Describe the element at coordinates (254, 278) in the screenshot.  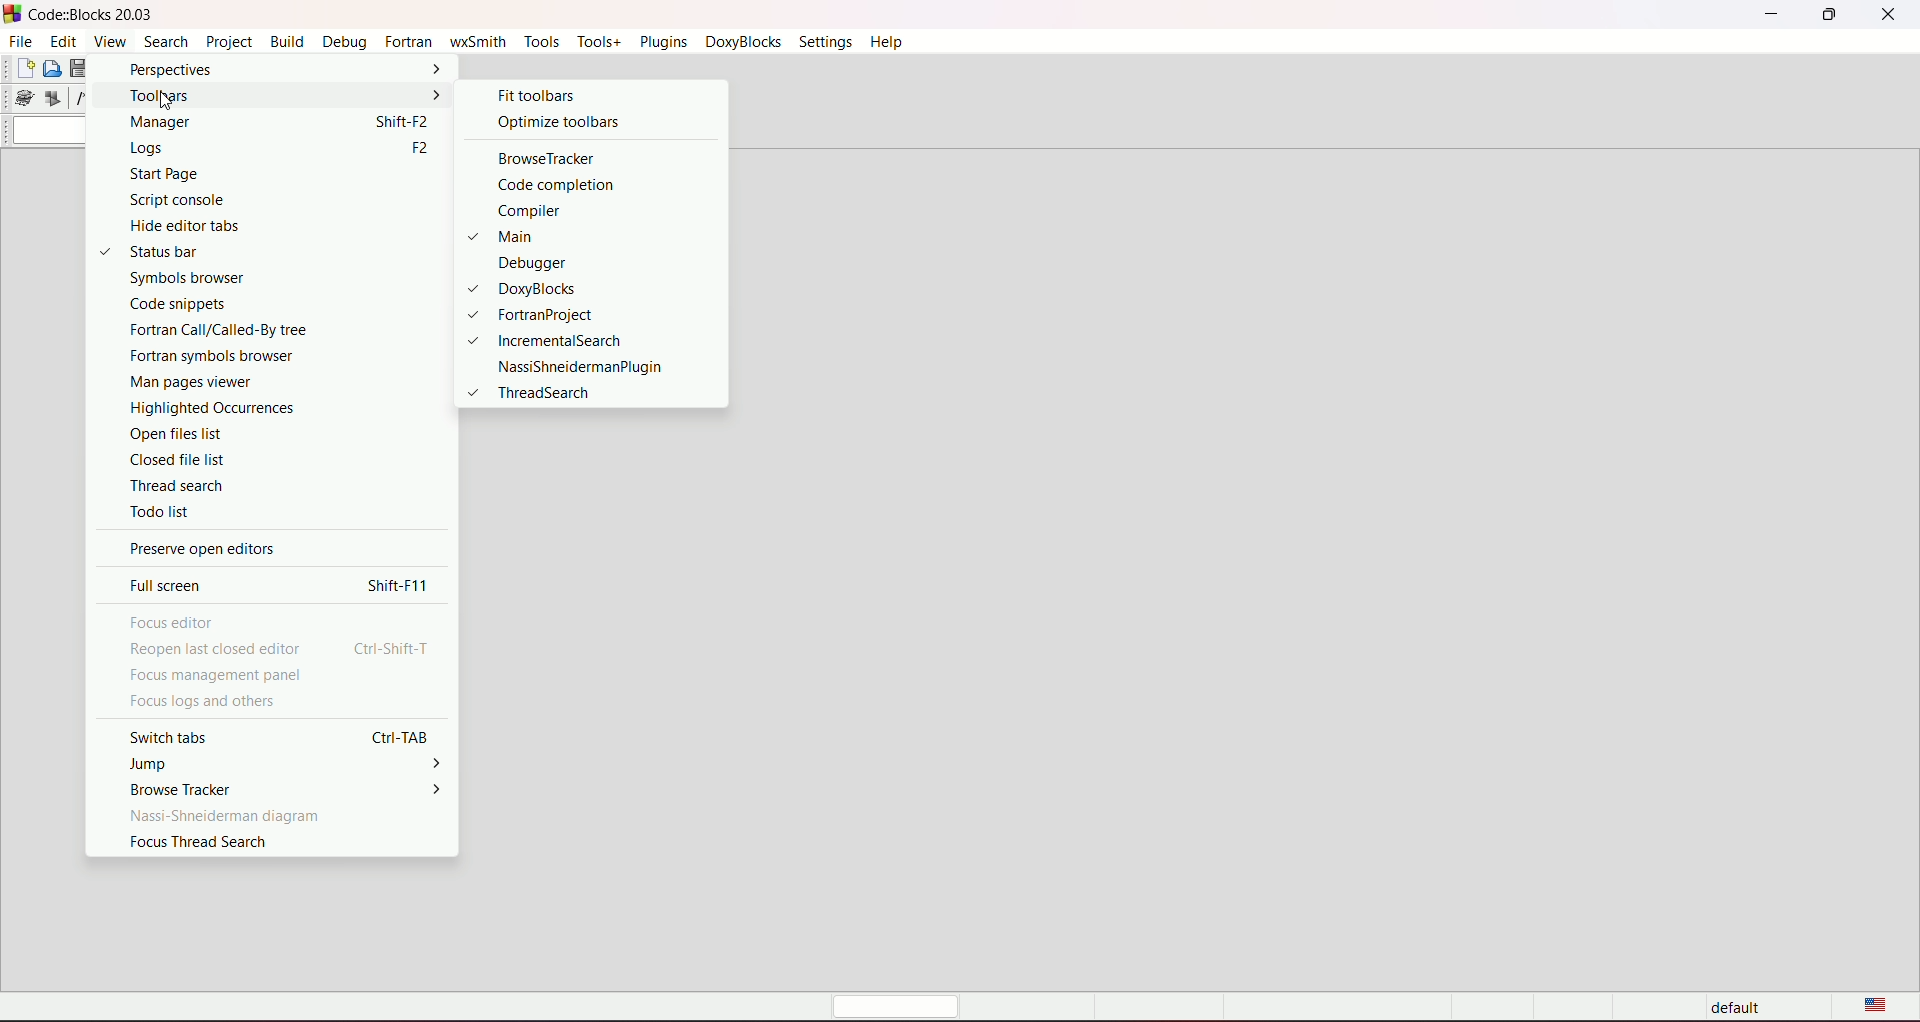
I see `symbols browser` at that location.